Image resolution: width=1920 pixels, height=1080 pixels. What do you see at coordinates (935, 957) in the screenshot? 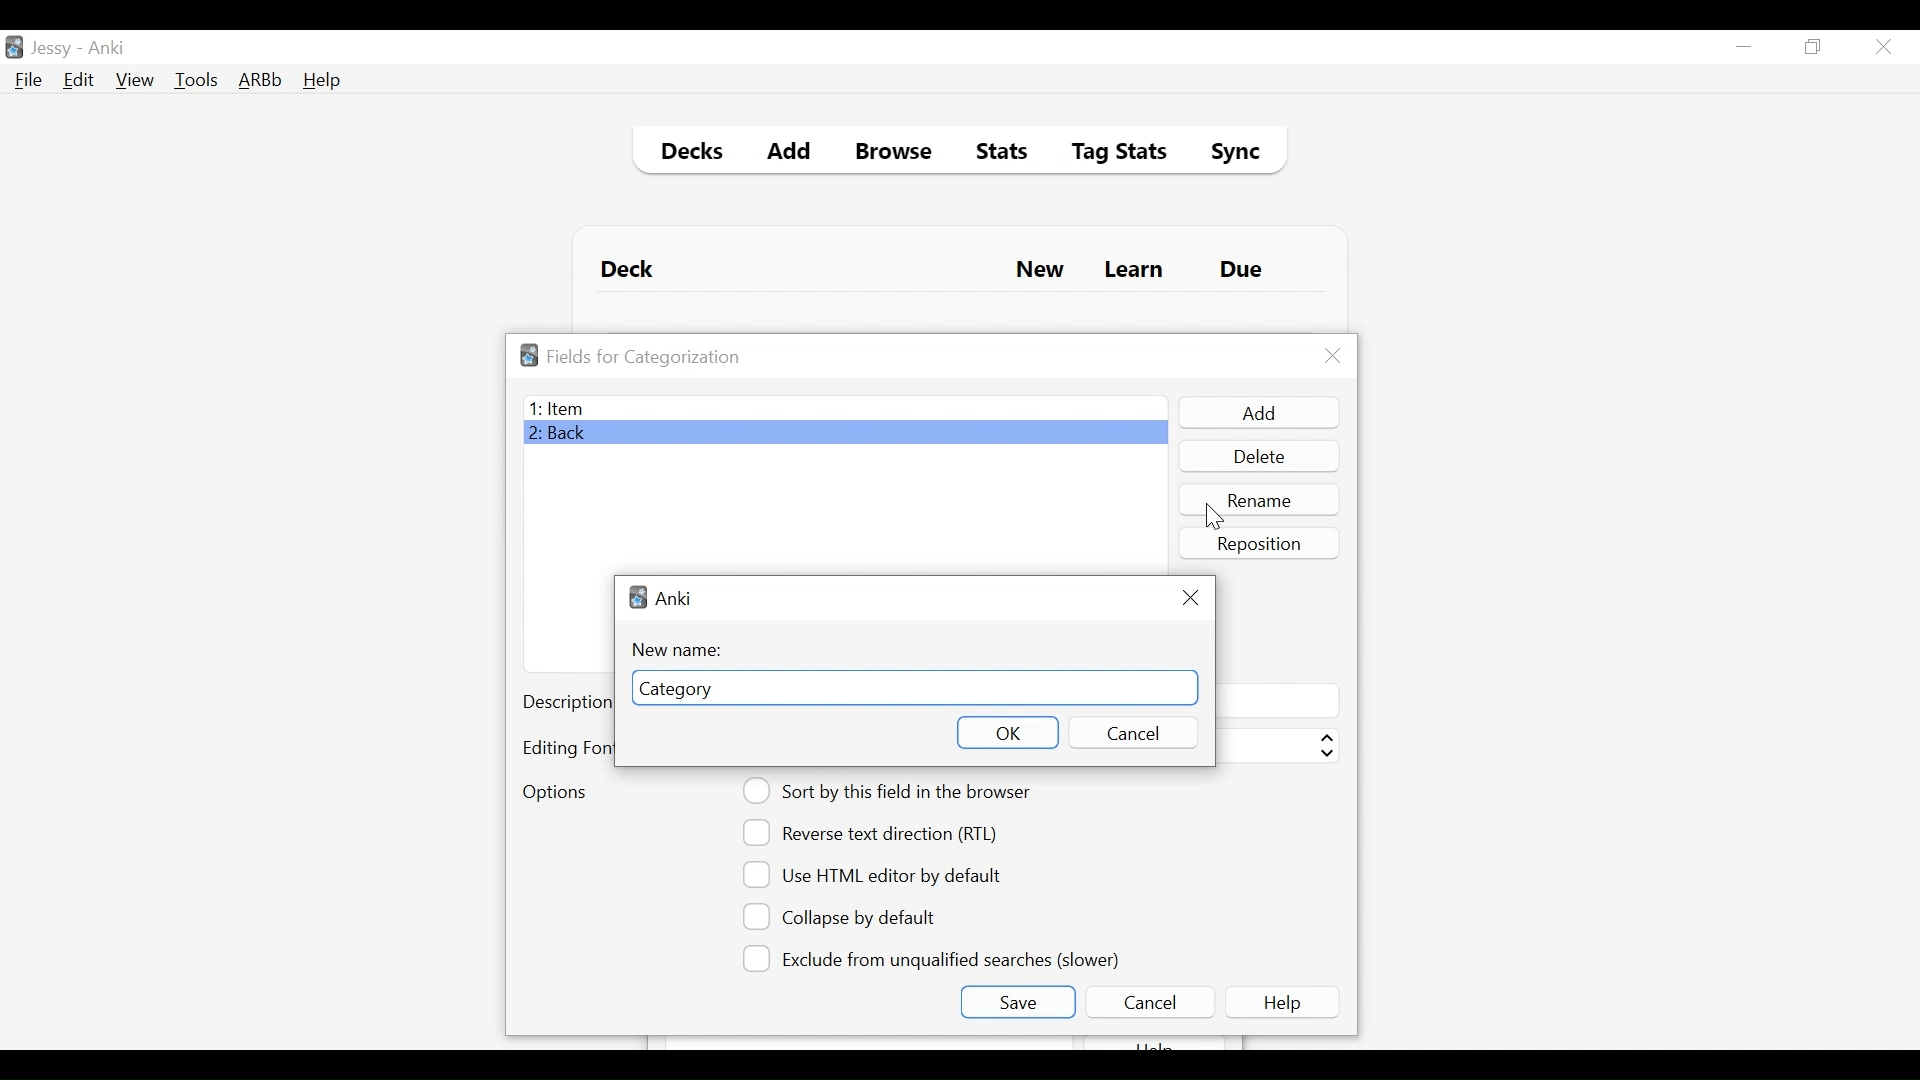
I see `(un)select Exclude from unqualified searches` at bounding box center [935, 957].